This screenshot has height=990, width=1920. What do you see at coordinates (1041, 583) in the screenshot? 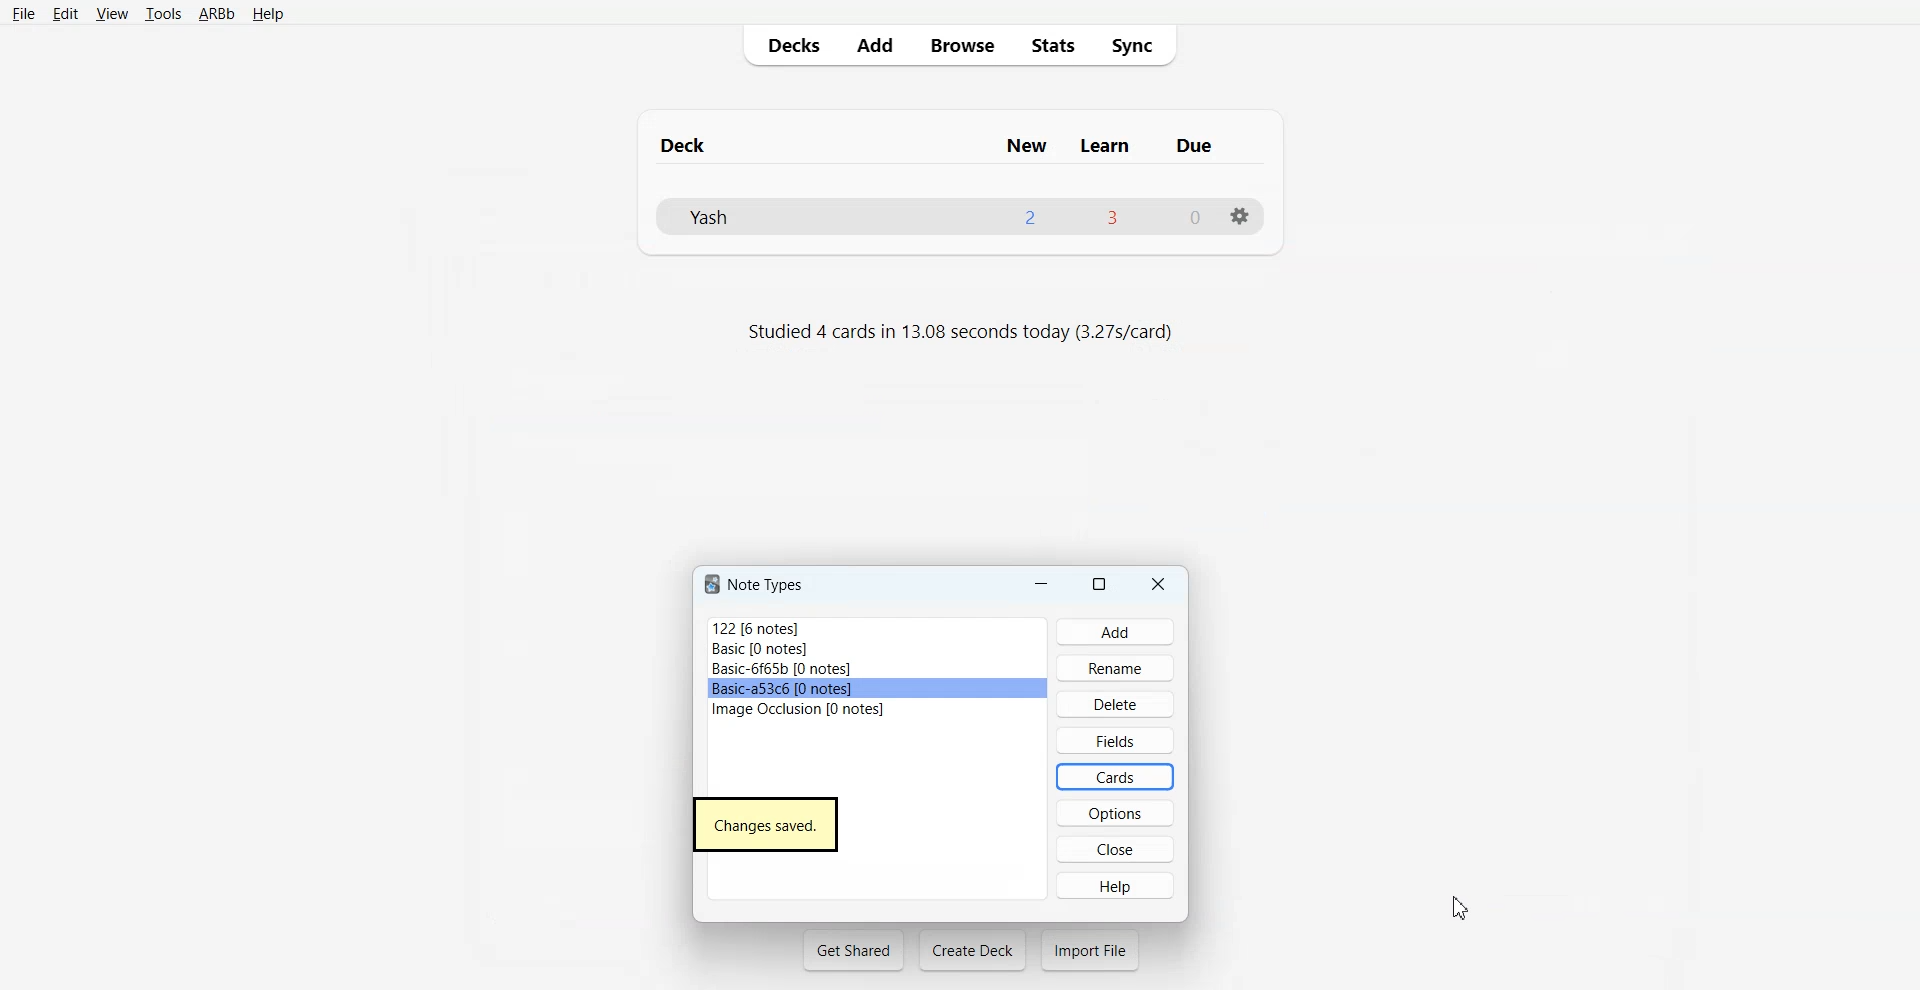
I see `Minimize` at bounding box center [1041, 583].